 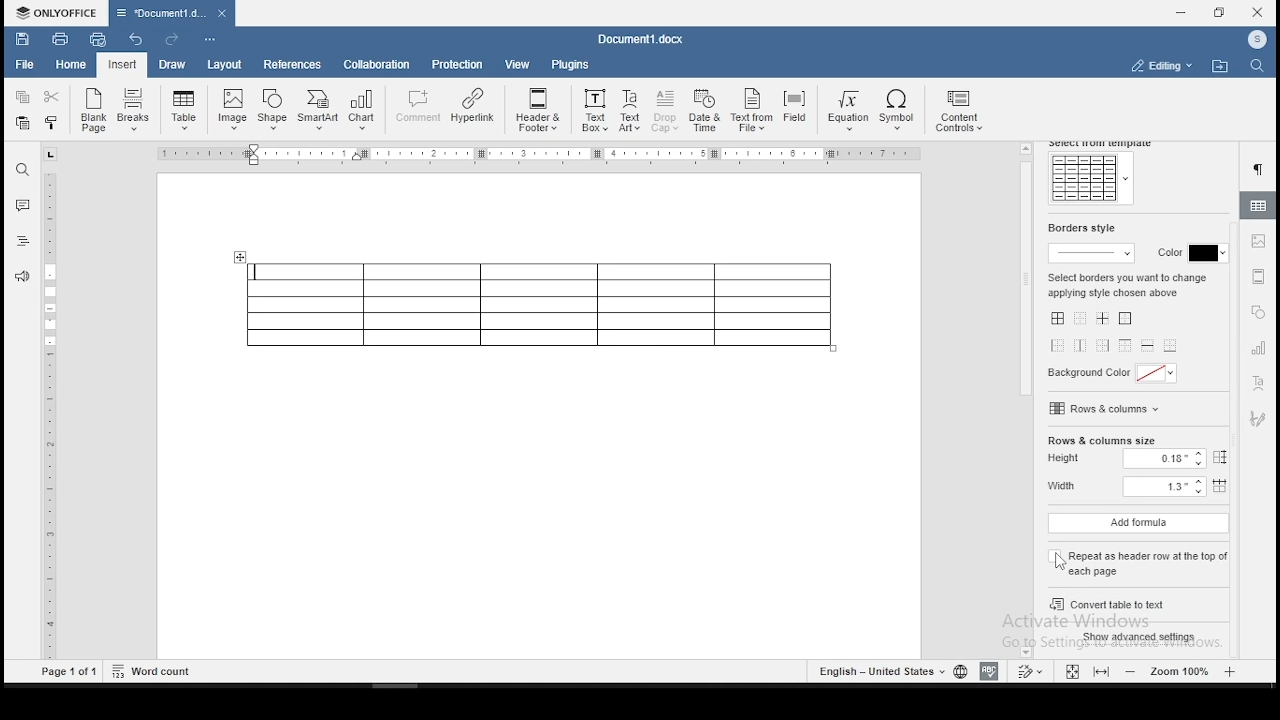 I want to click on minimize, so click(x=1183, y=12).